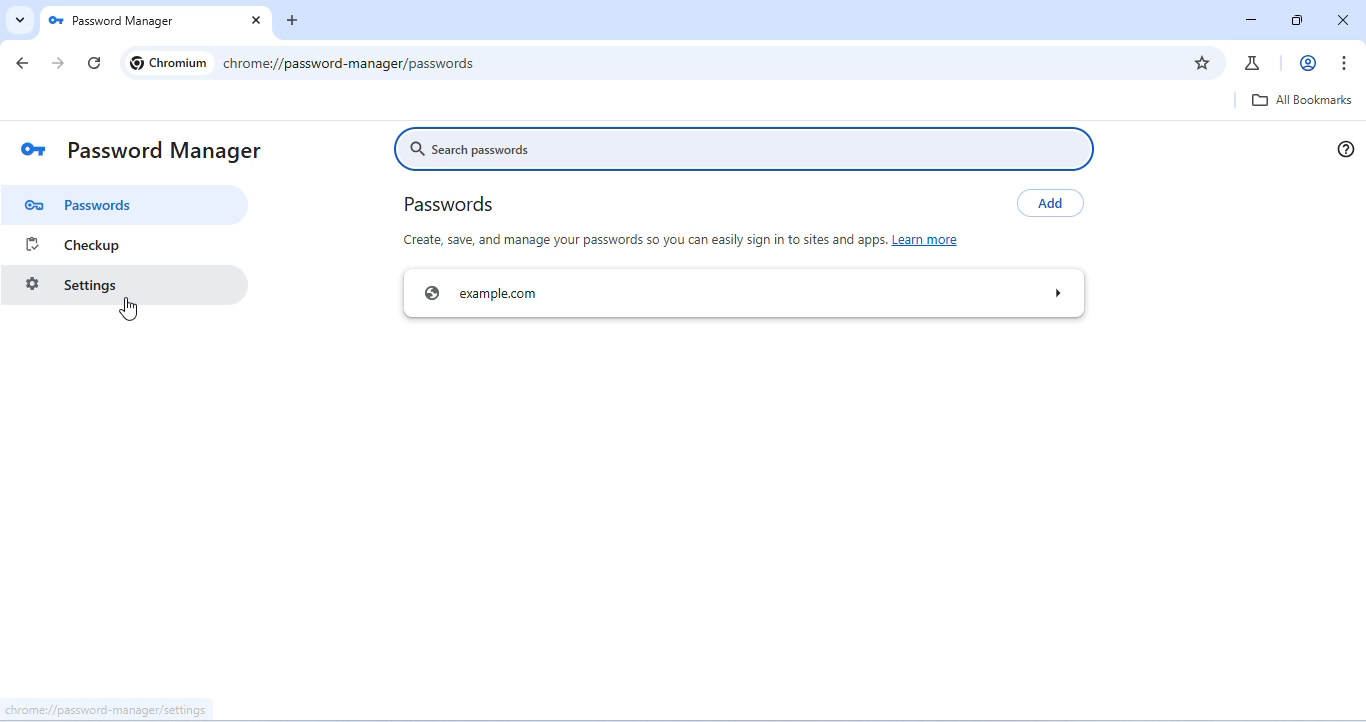 The height and width of the screenshot is (722, 1366). What do you see at coordinates (739, 146) in the screenshot?
I see `search passwords` at bounding box center [739, 146].